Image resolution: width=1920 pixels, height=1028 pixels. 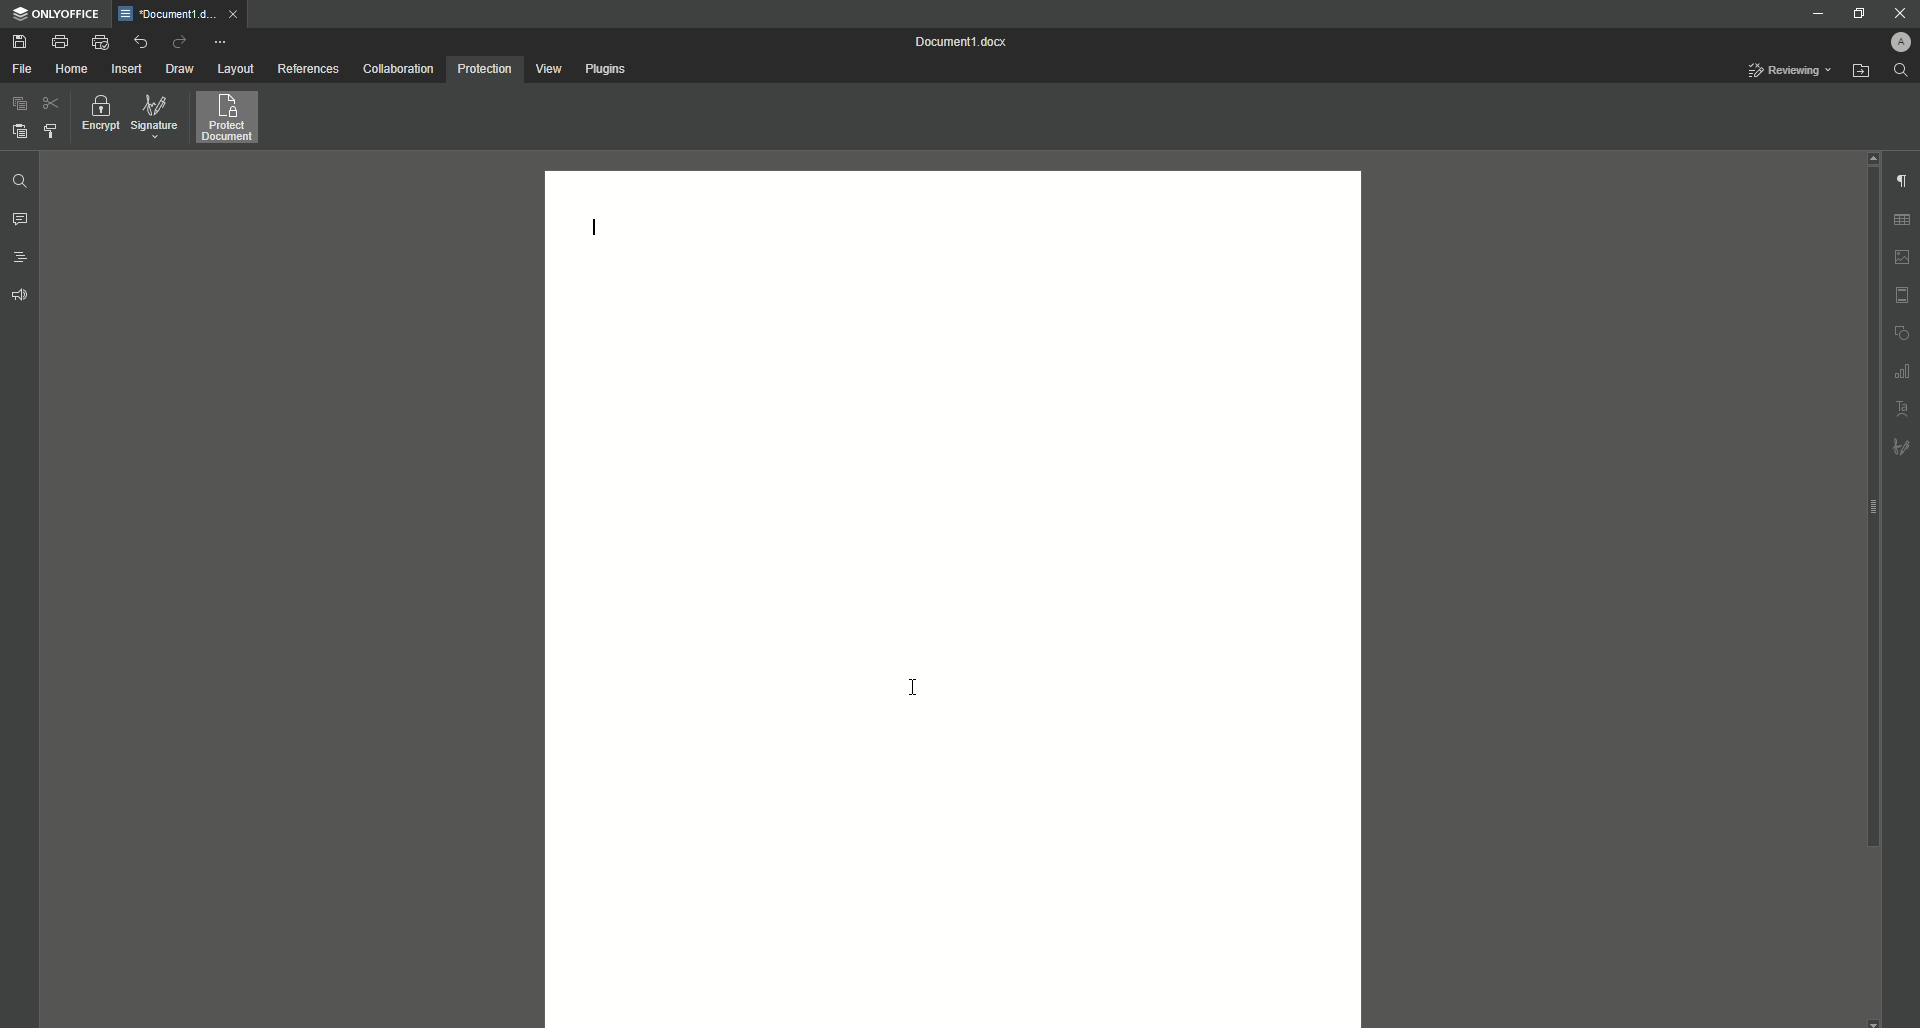 I want to click on Restore, so click(x=1858, y=14).